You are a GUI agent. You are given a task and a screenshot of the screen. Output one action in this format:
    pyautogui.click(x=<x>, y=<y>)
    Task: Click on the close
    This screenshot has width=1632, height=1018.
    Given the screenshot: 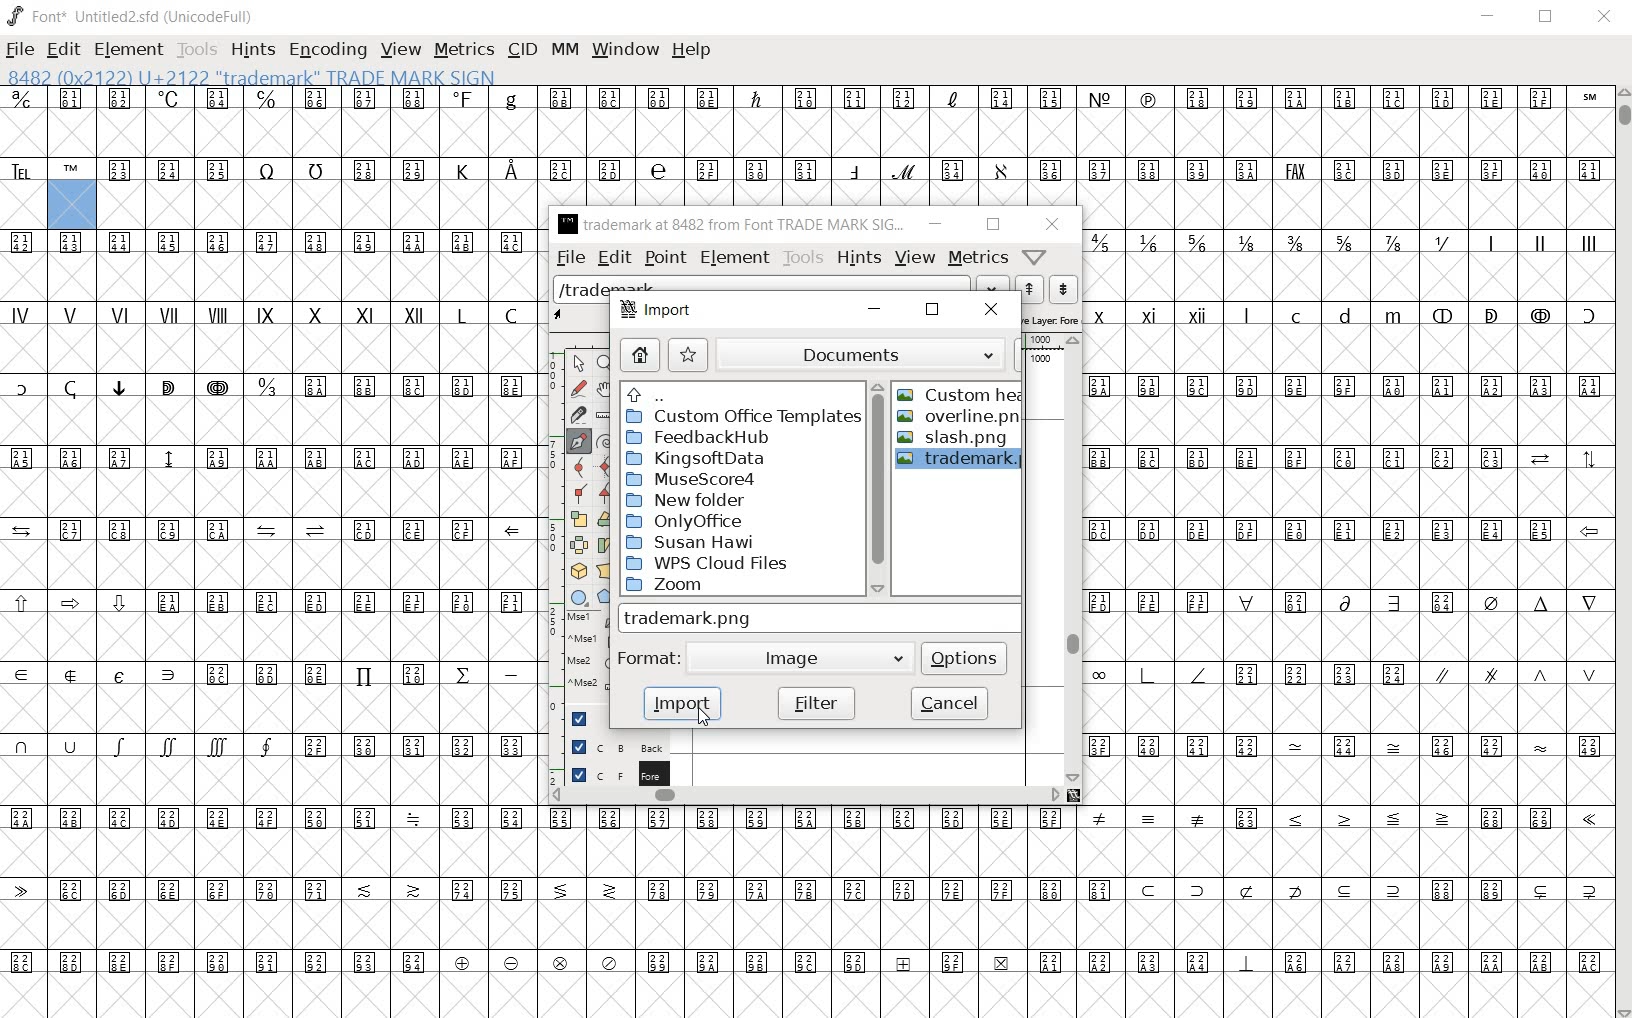 What is the action you would take?
    pyautogui.click(x=1051, y=223)
    